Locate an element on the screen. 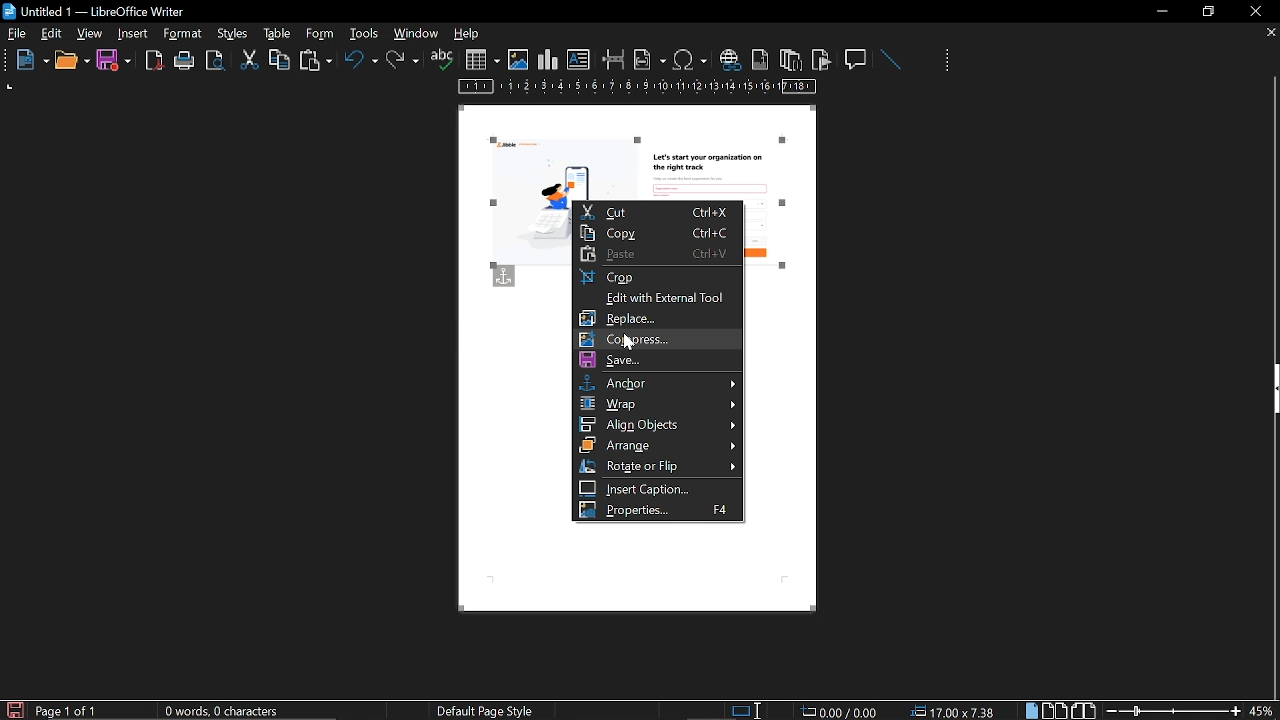  file is located at coordinates (17, 35).